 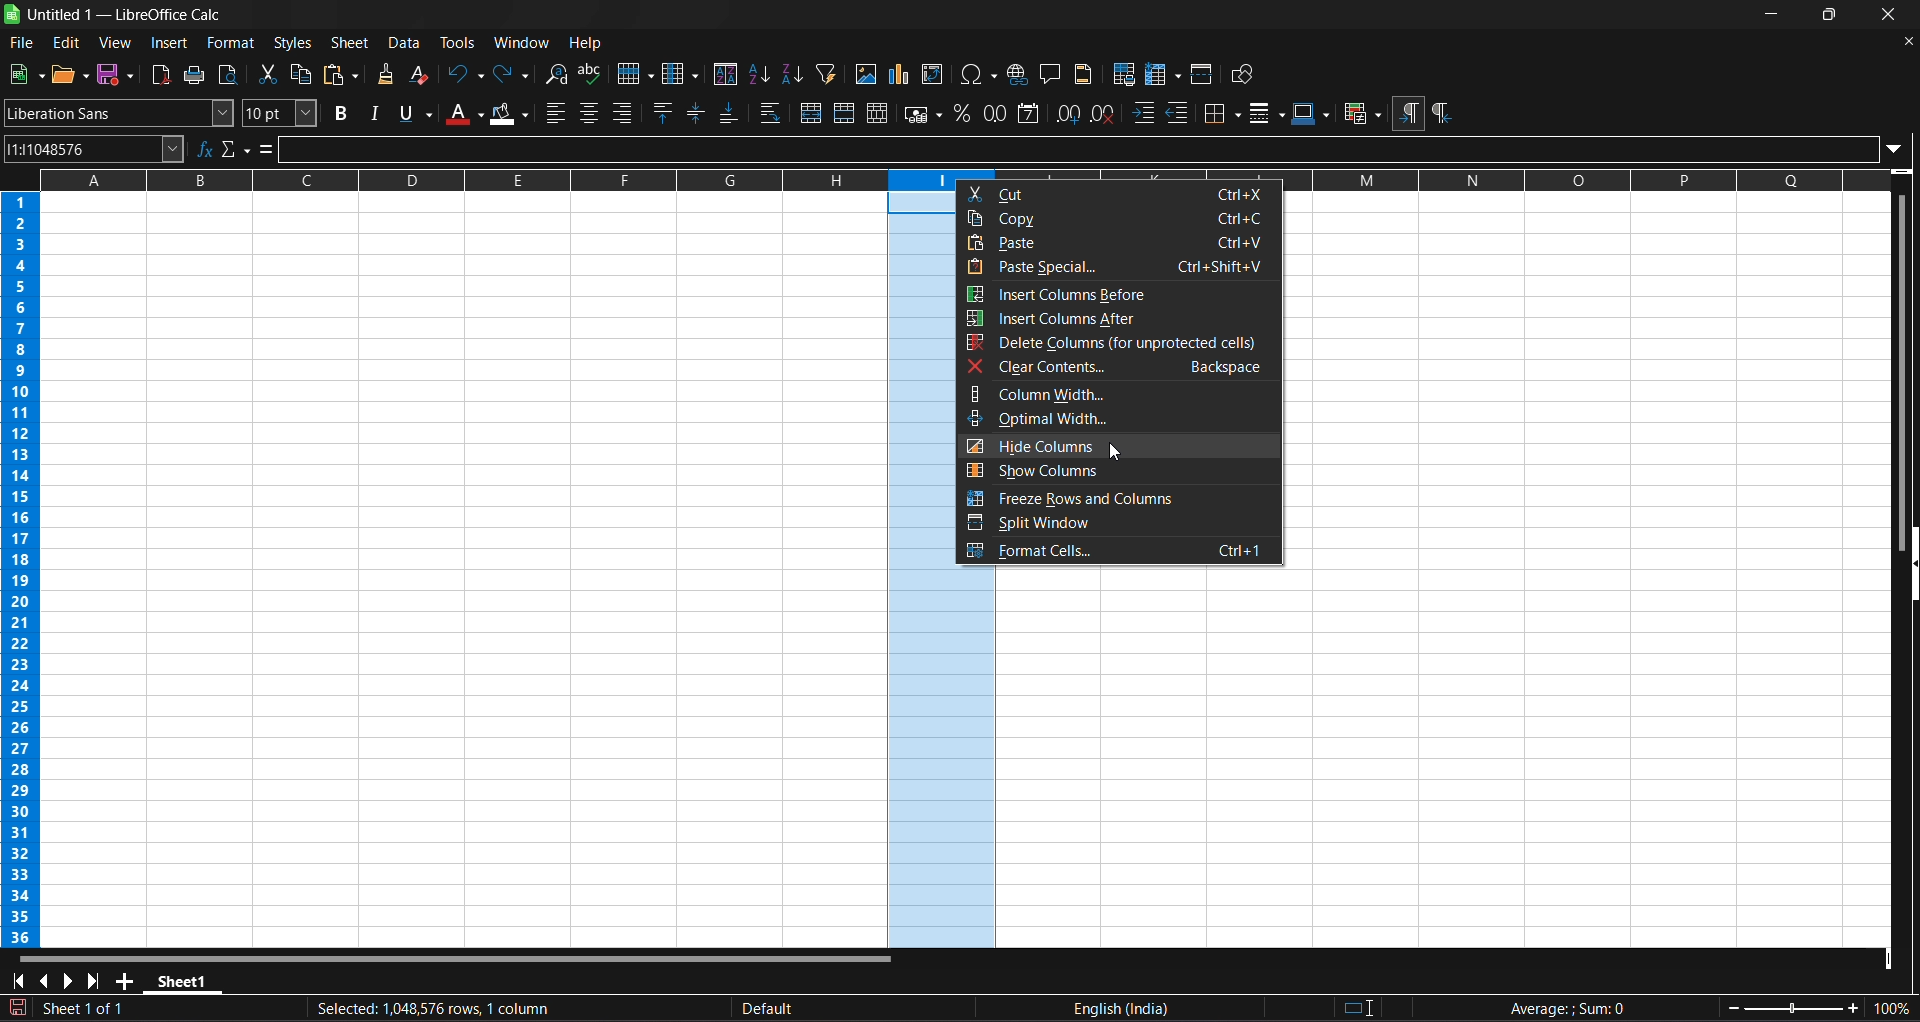 What do you see at coordinates (305, 74) in the screenshot?
I see `copy` at bounding box center [305, 74].